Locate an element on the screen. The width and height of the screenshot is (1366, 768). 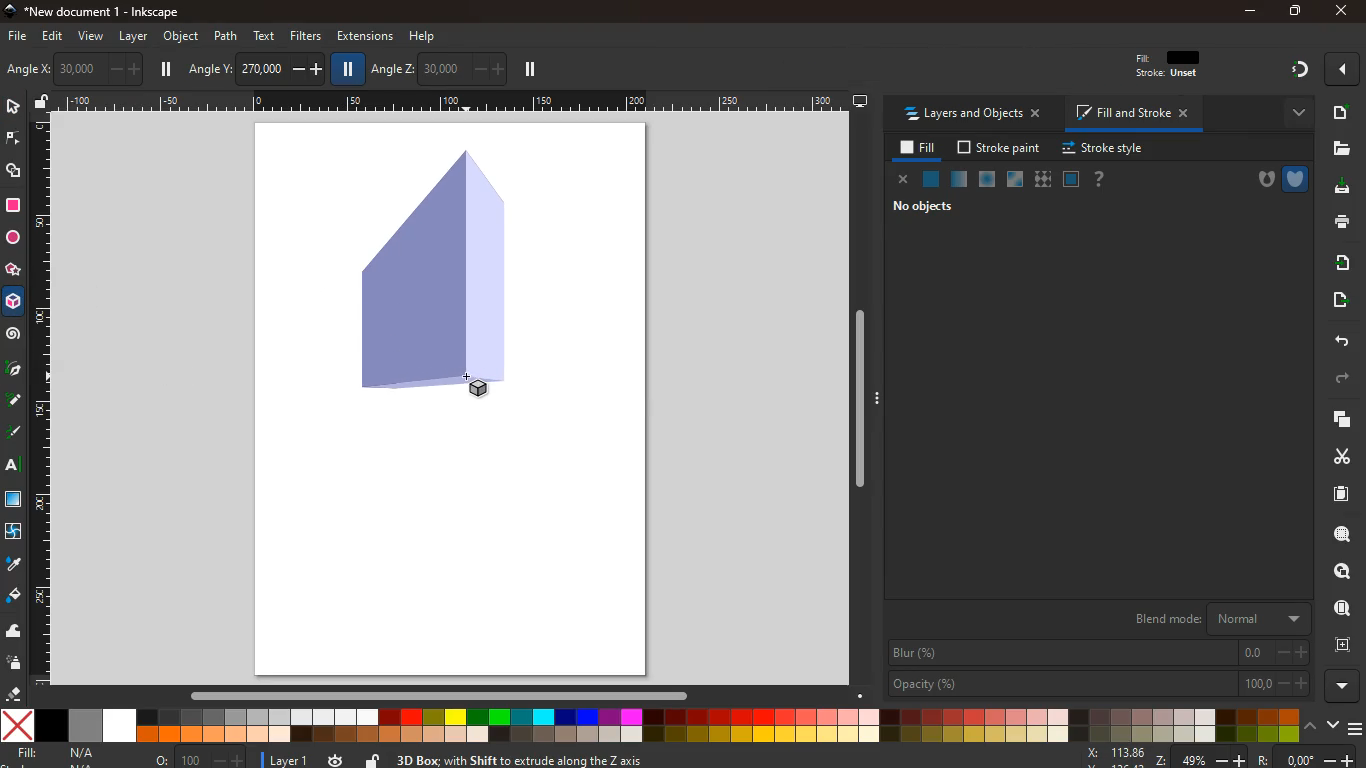
select is located at coordinates (12, 108).